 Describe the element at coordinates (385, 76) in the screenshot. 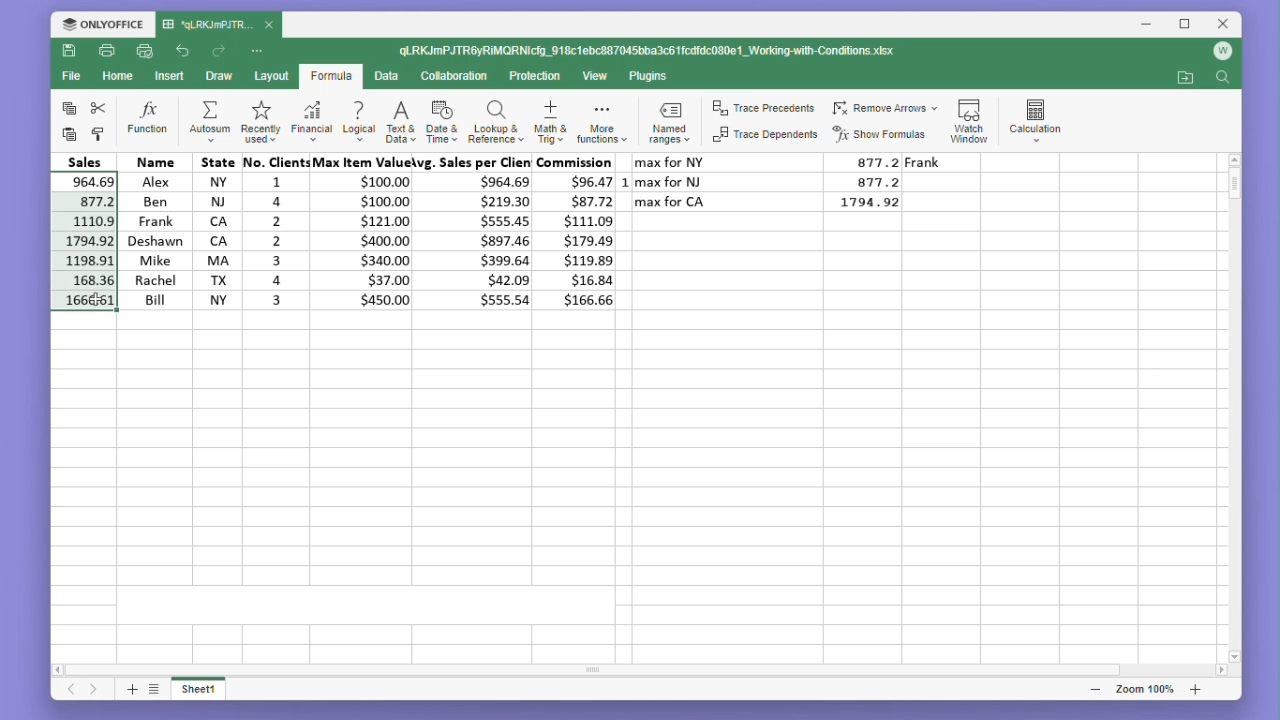

I see `Data` at that location.